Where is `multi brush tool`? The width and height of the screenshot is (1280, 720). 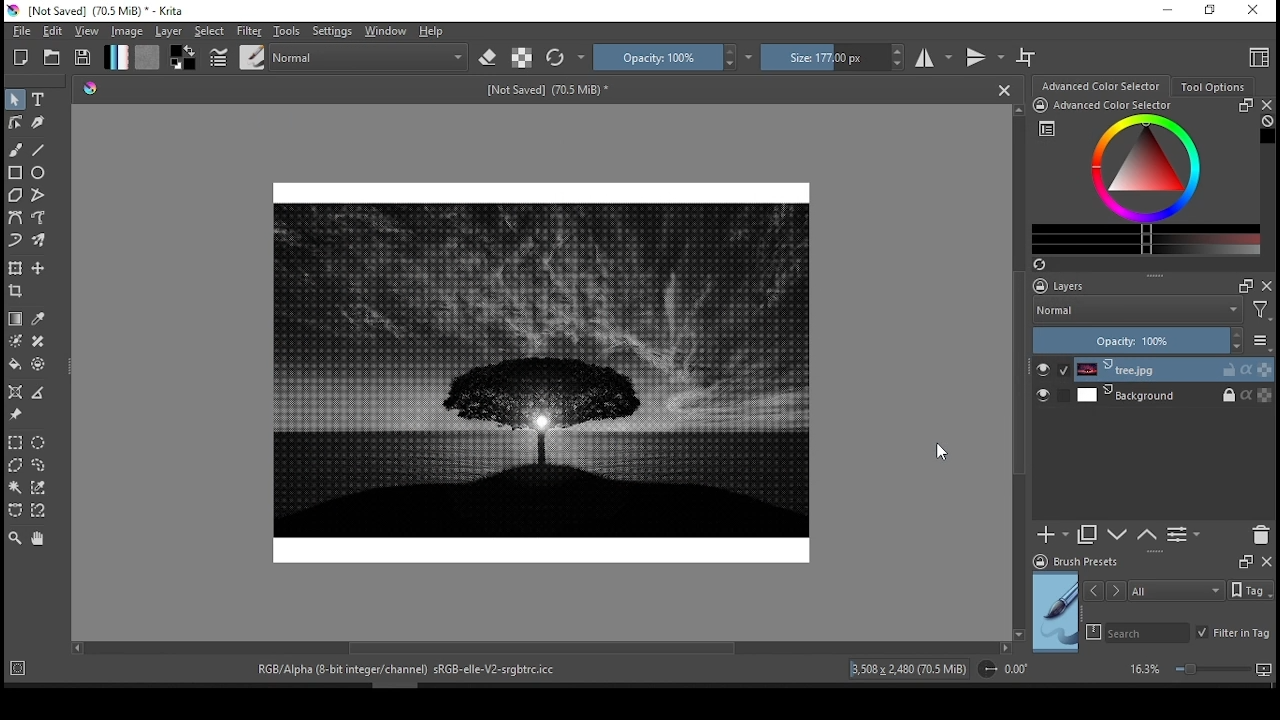 multi brush tool is located at coordinates (40, 240).